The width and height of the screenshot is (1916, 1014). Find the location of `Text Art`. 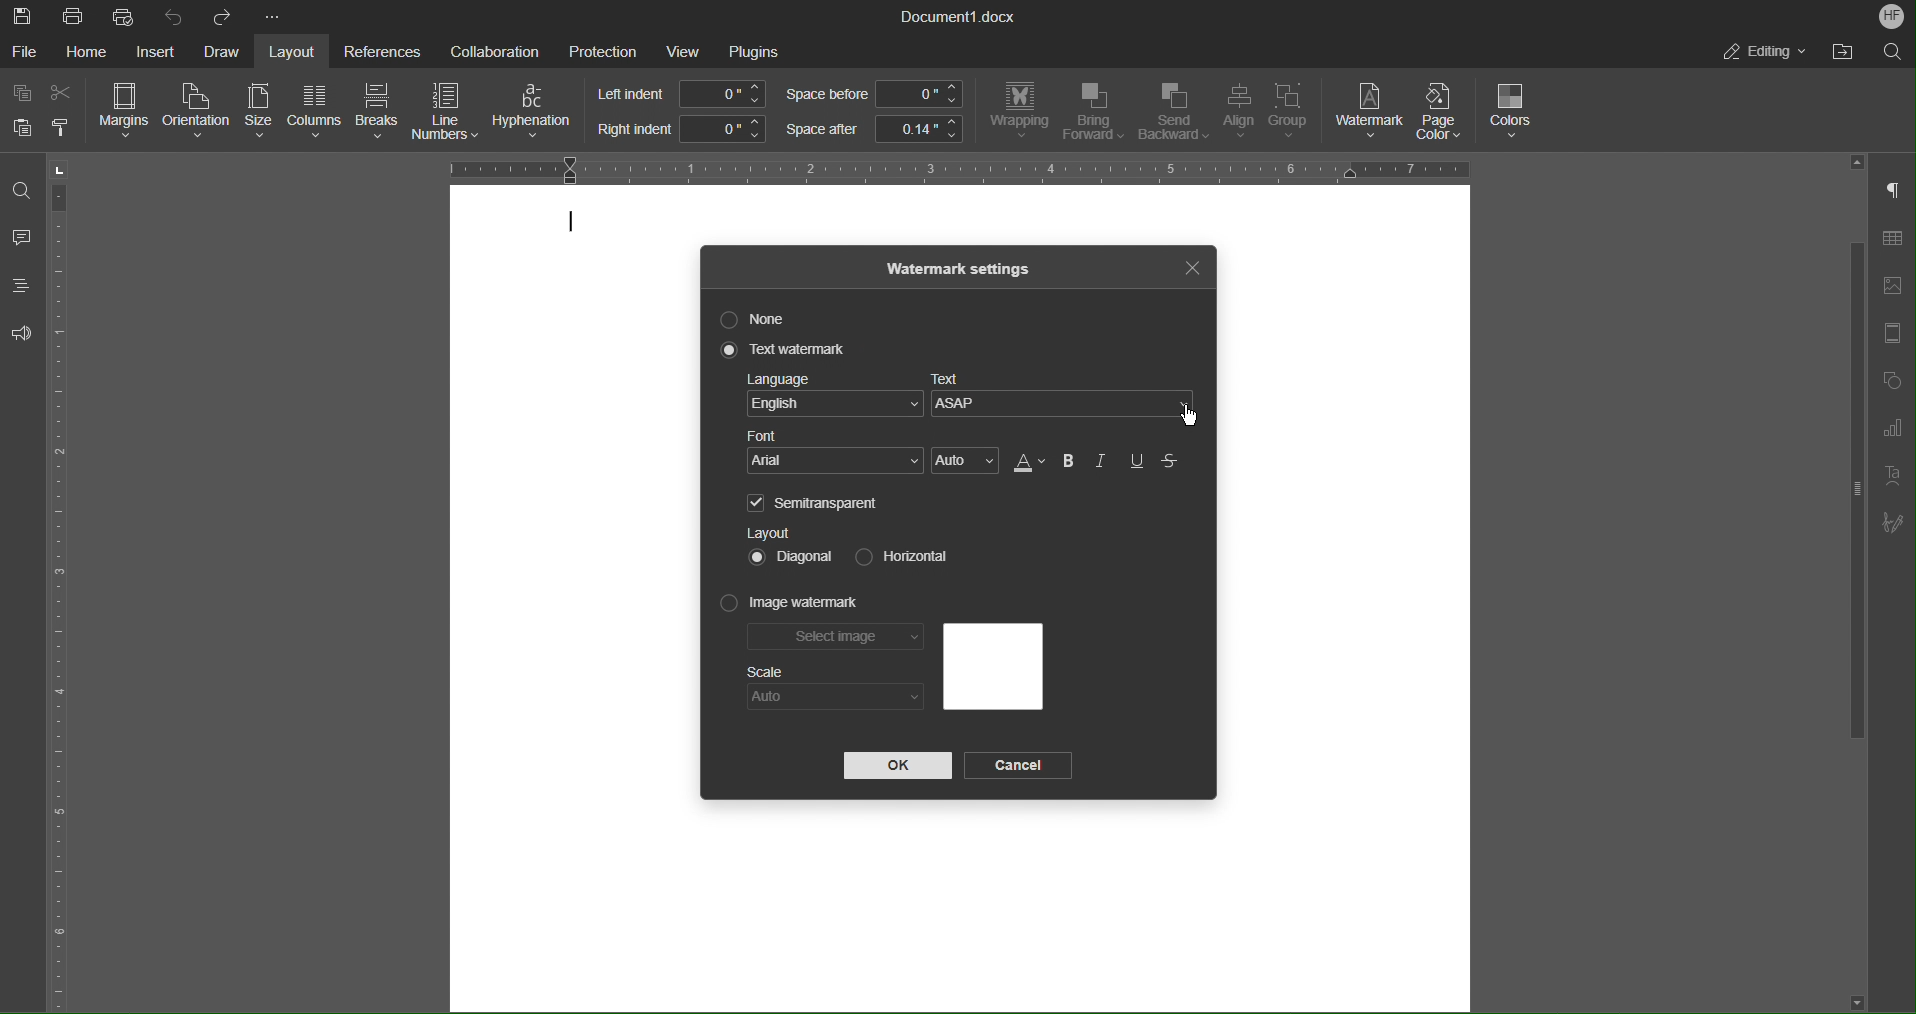

Text Art is located at coordinates (1890, 477).